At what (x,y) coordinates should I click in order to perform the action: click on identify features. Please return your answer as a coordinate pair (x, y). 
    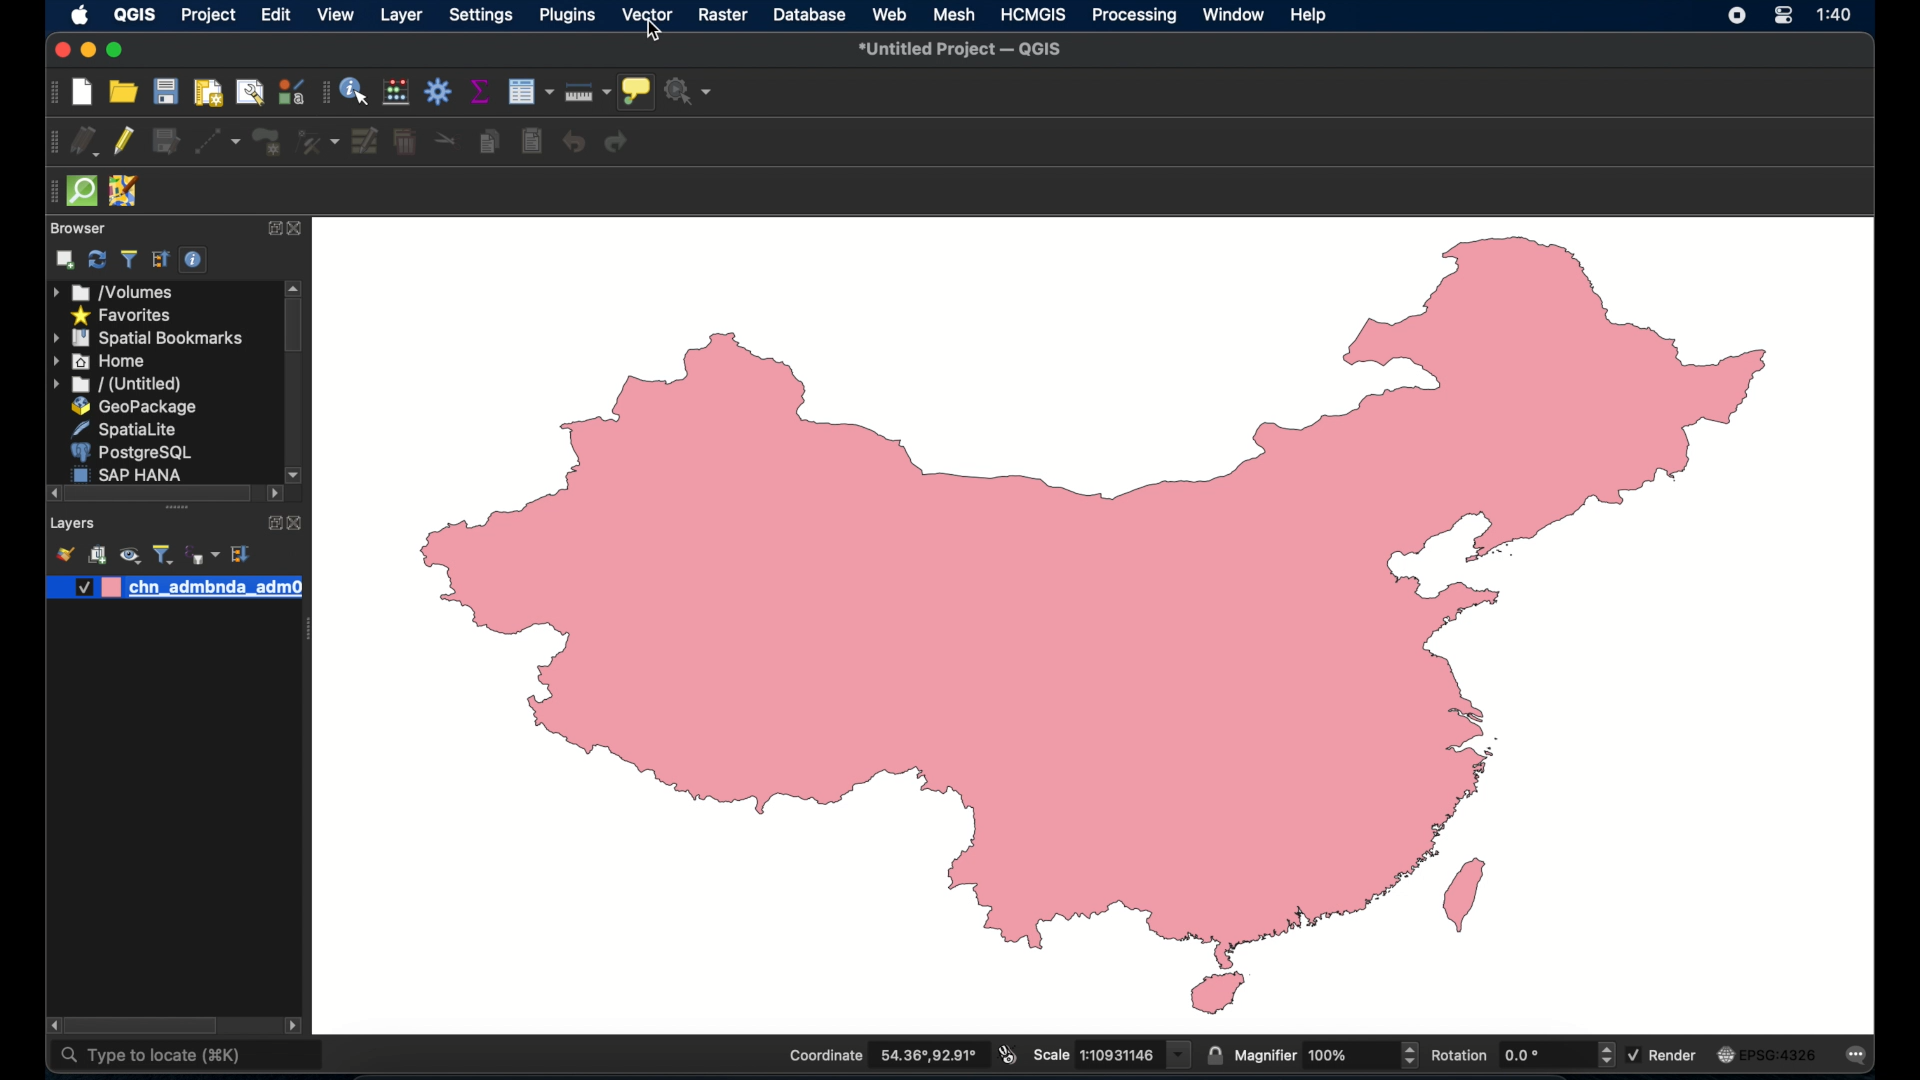
    Looking at the image, I should click on (355, 91).